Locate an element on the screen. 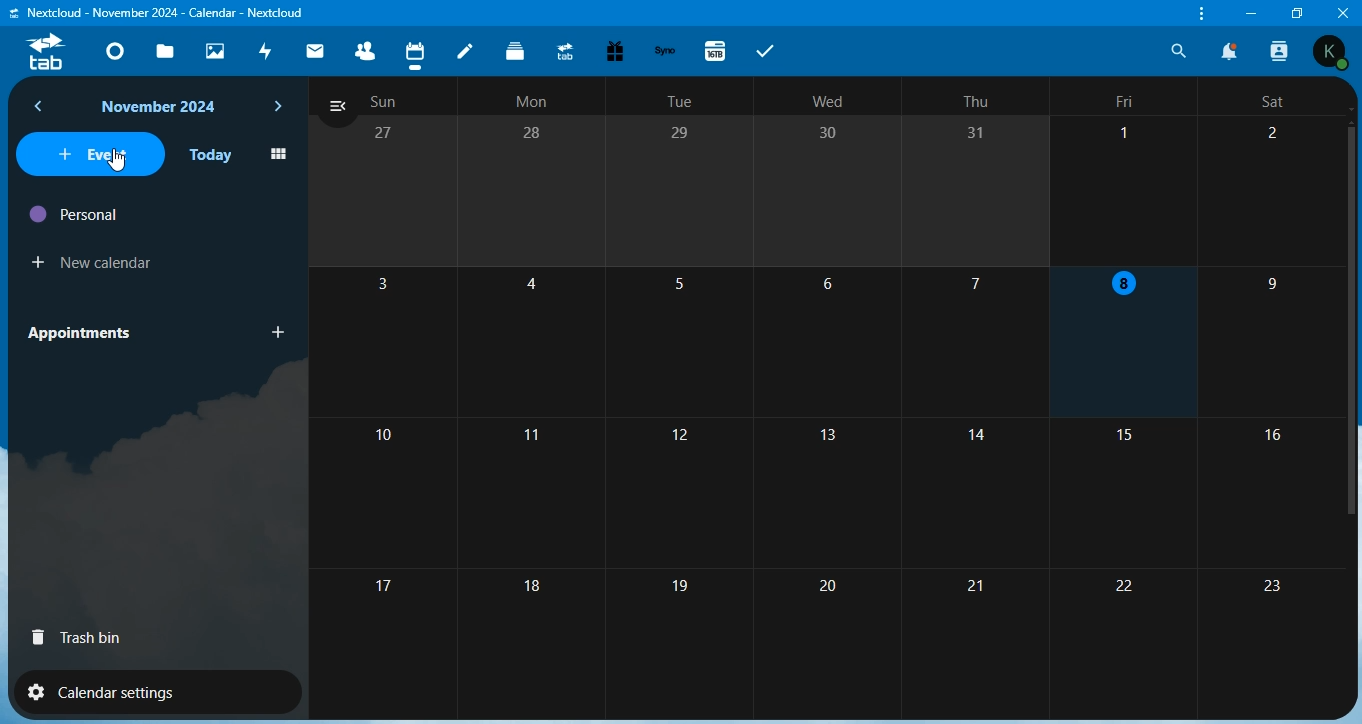 The width and height of the screenshot is (1362, 724). notes is located at coordinates (466, 48).